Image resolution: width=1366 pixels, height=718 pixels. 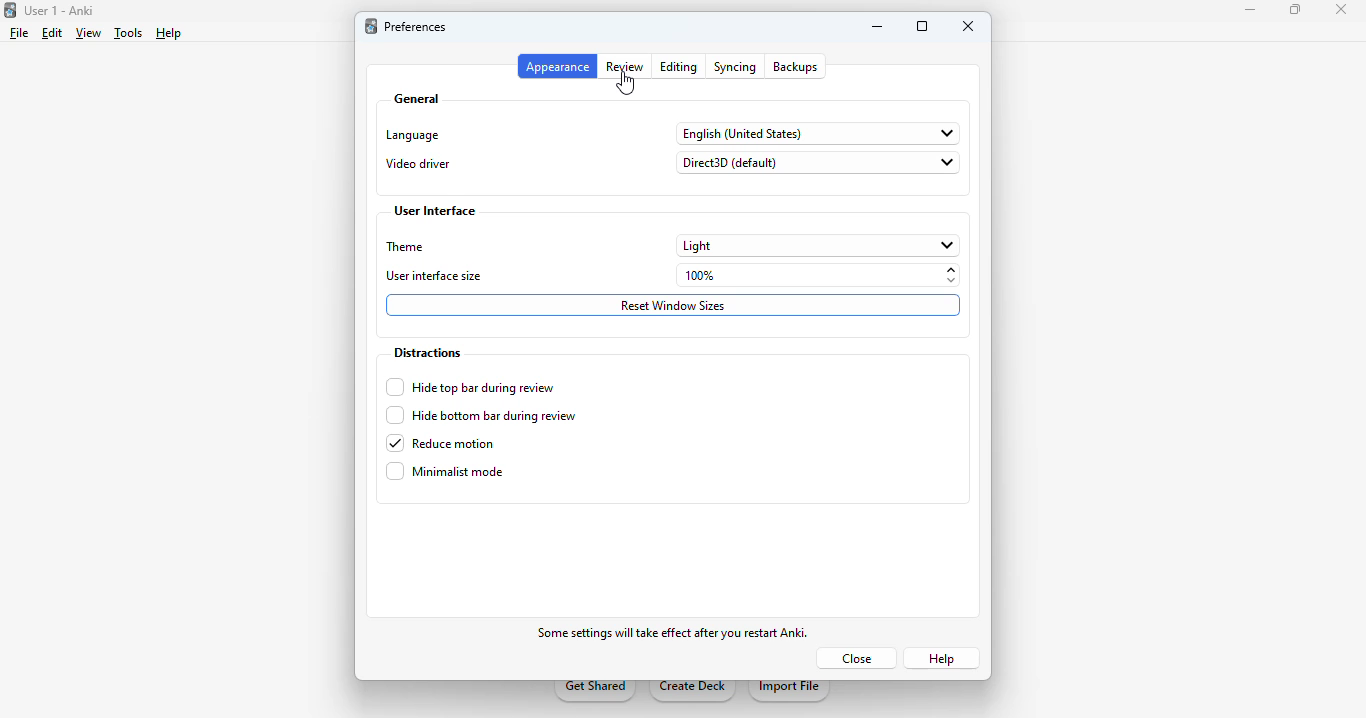 I want to click on reduce motion, so click(x=442, y=443).